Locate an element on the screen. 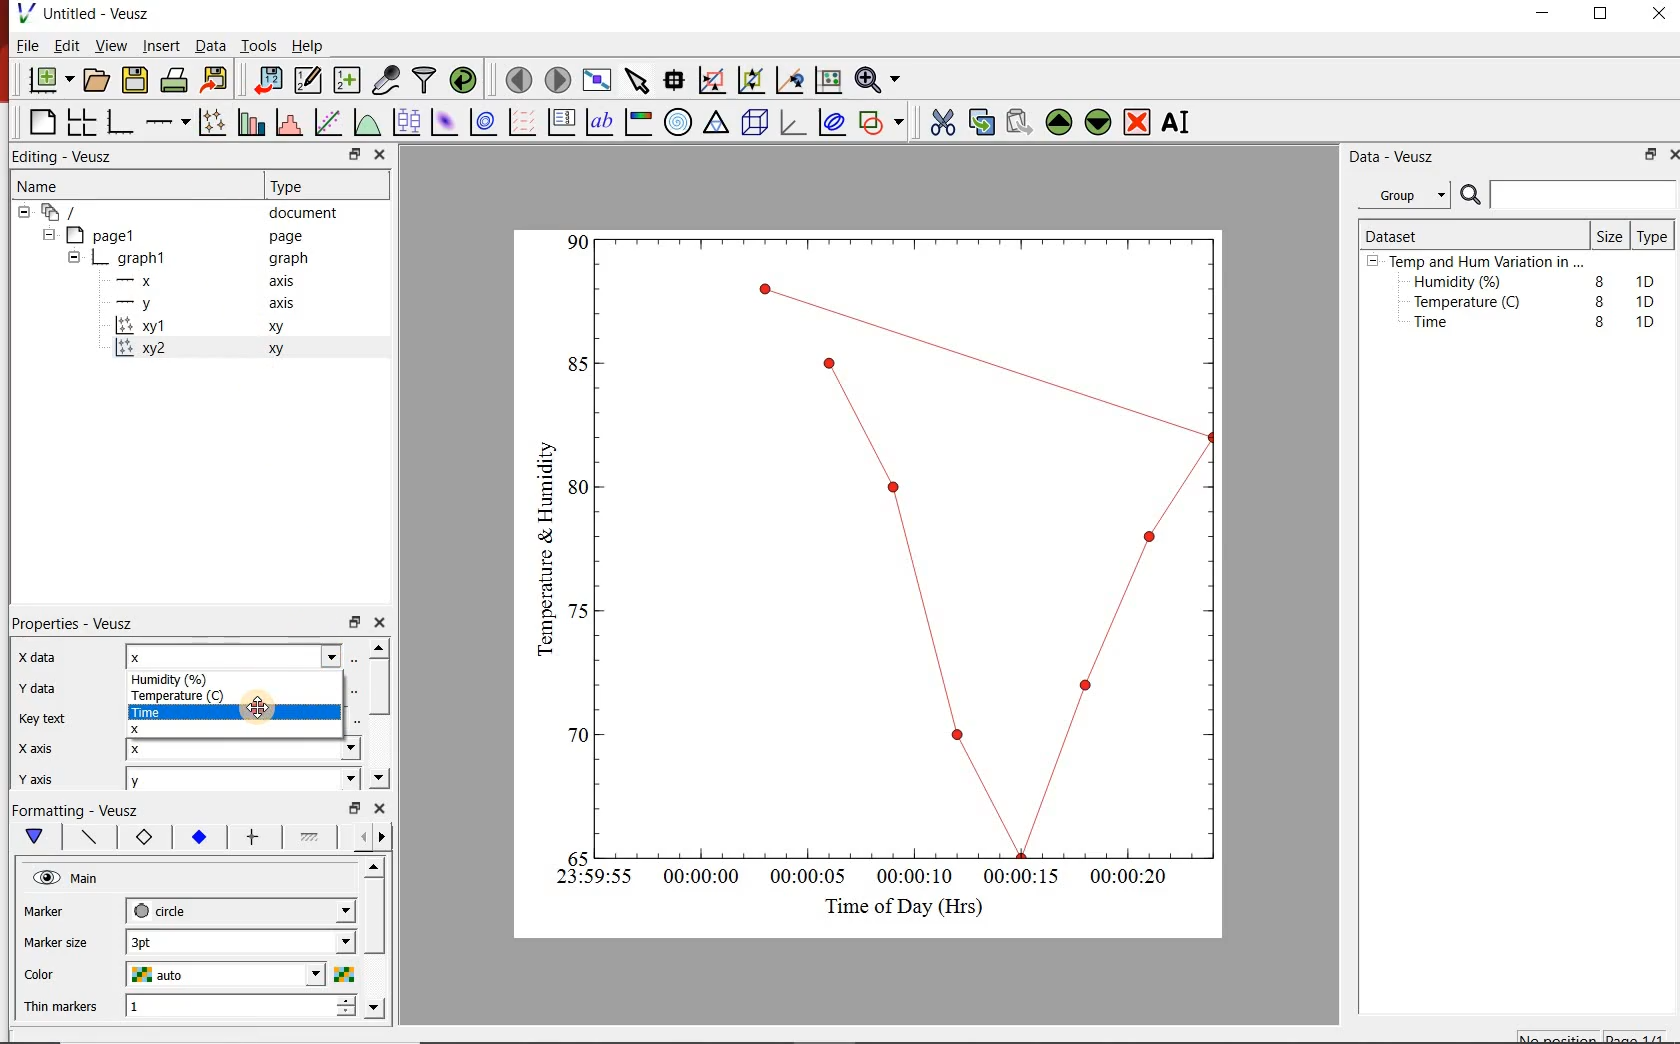 The width and height of the screenshot is (1680, 1044). Editing - Veusz is located at coordinates (69, 156).